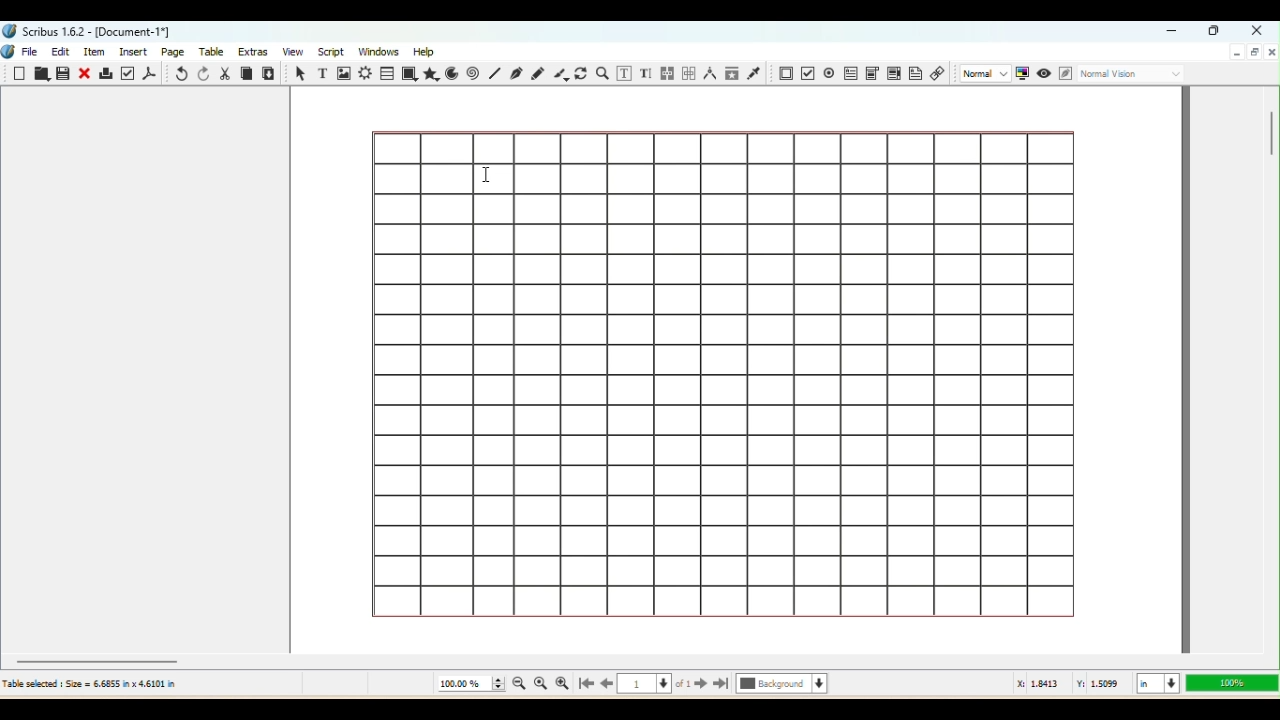 The width and height of the screenshot is (1280, 720). Describe the element at coordinates (98, 52) in the screenshot. I see `Item` at that location.